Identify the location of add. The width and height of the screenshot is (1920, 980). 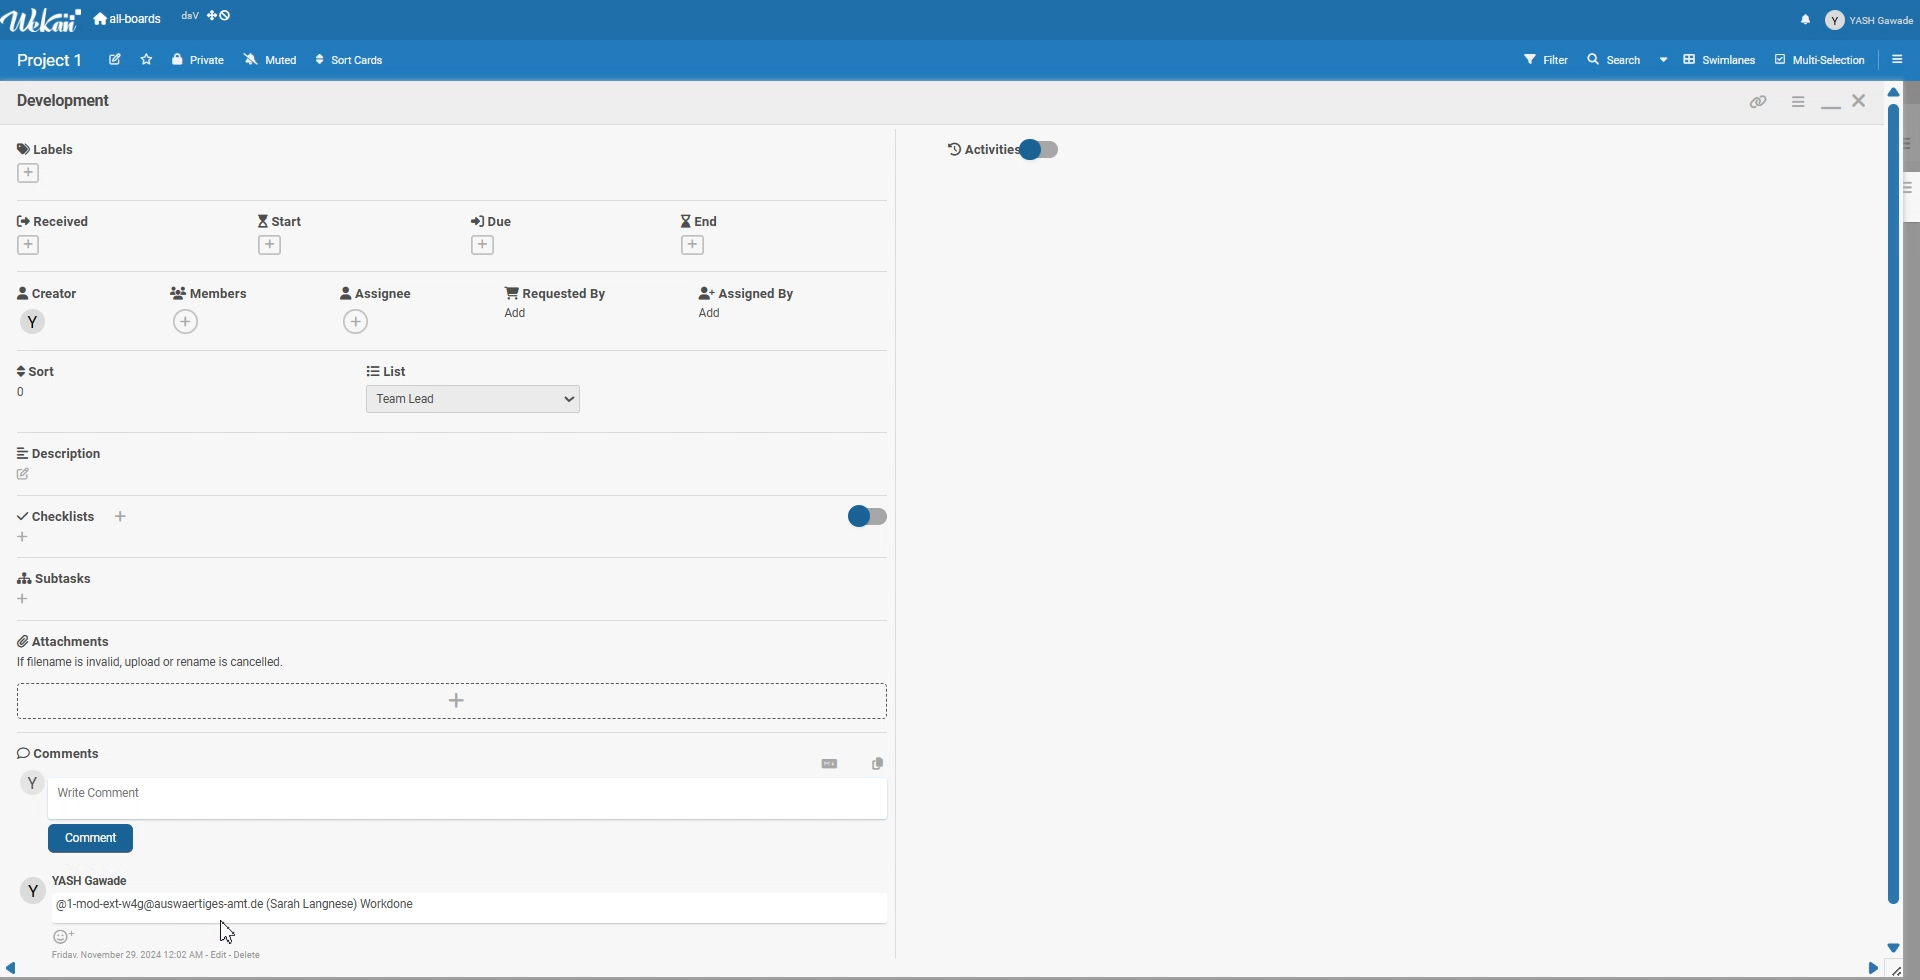
(24, 600).